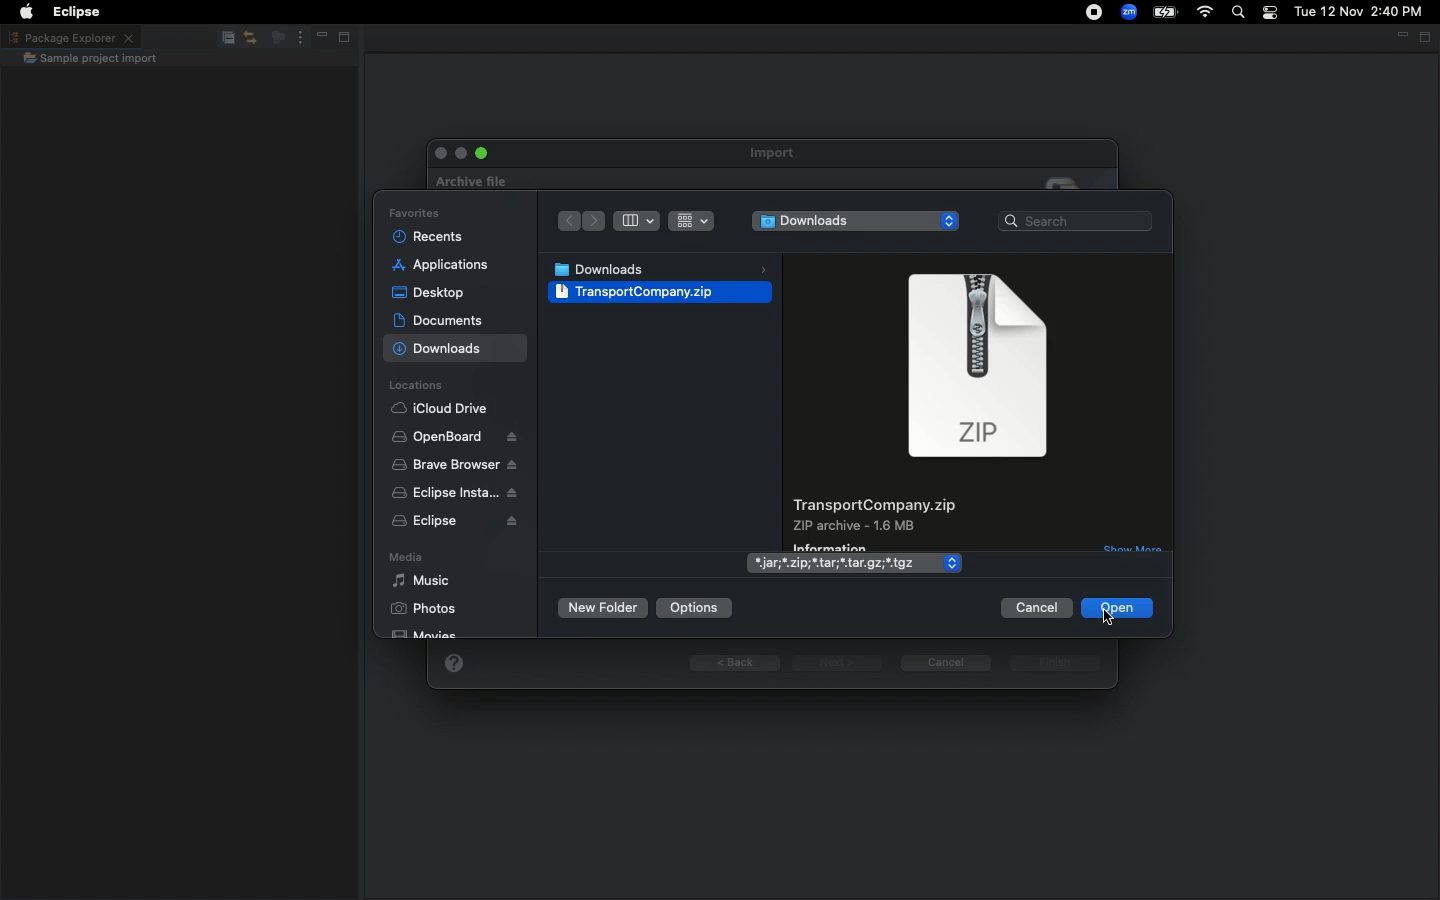 The height and width of the screenshot is (900, 1440). What do you see at coordinates (434, 636) in the screenshot?
I see `Movies` at bounding box center [434, 636].